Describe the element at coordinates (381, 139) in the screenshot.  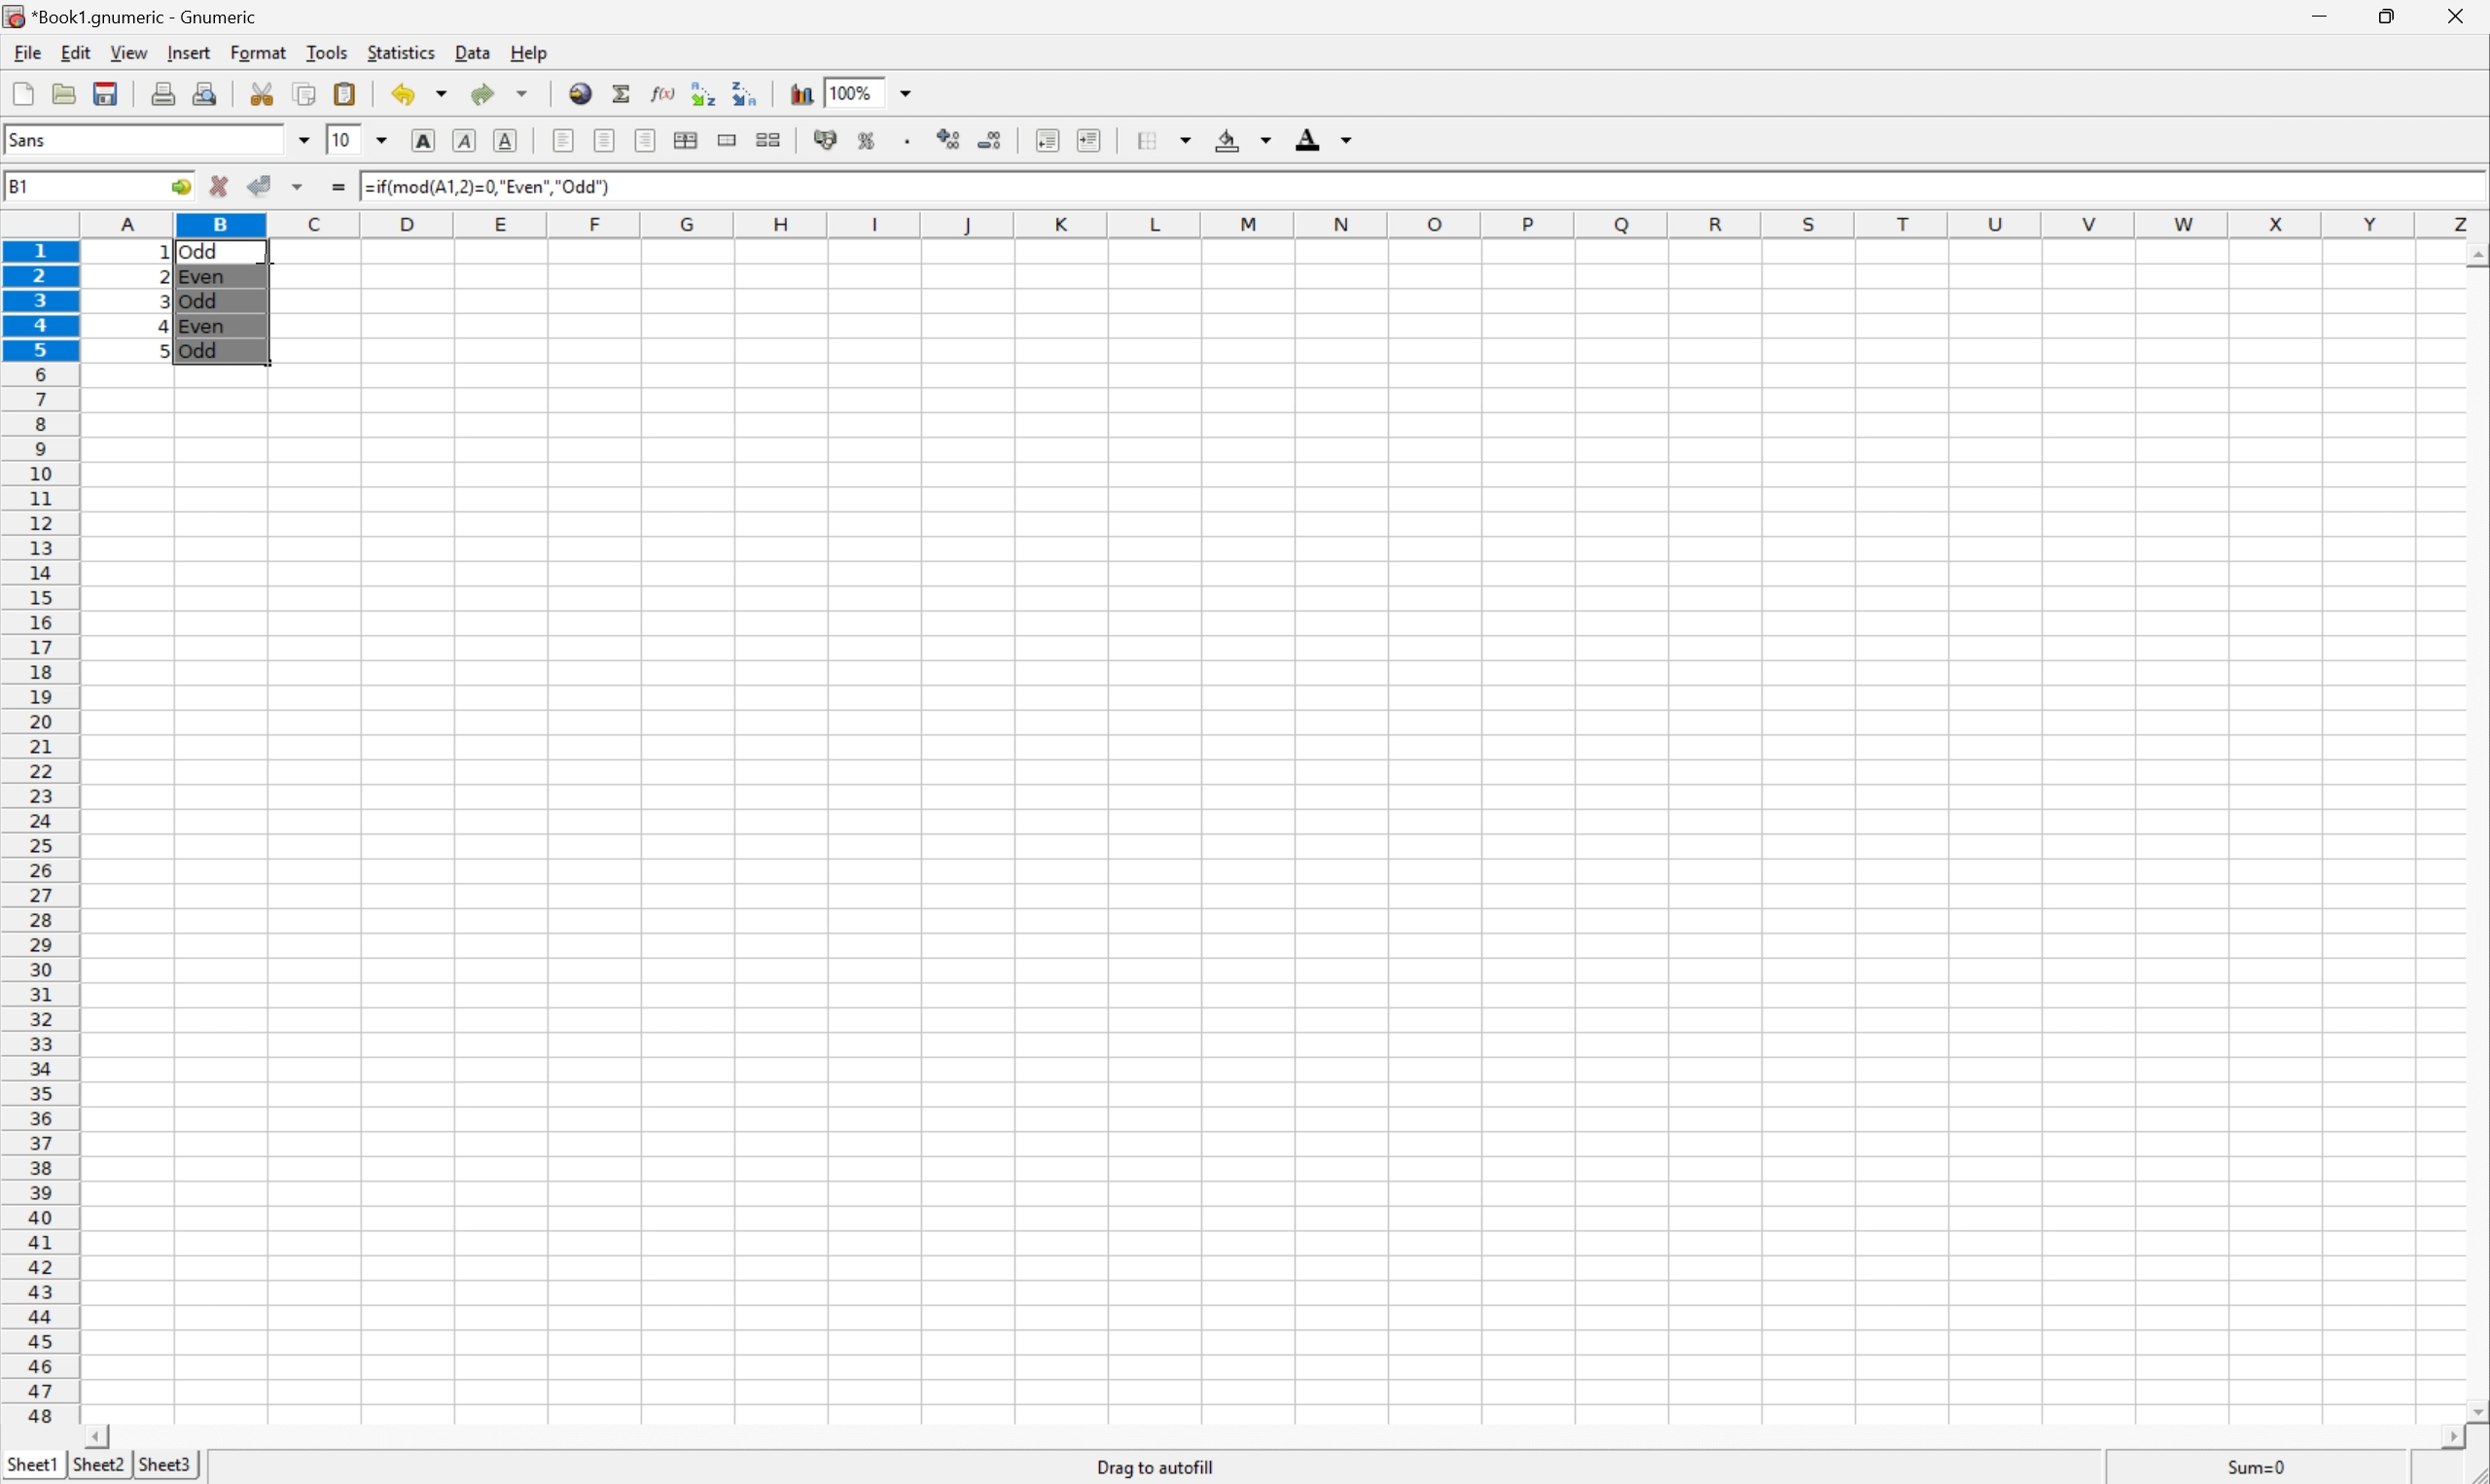
I see `Drop Down` at that location.